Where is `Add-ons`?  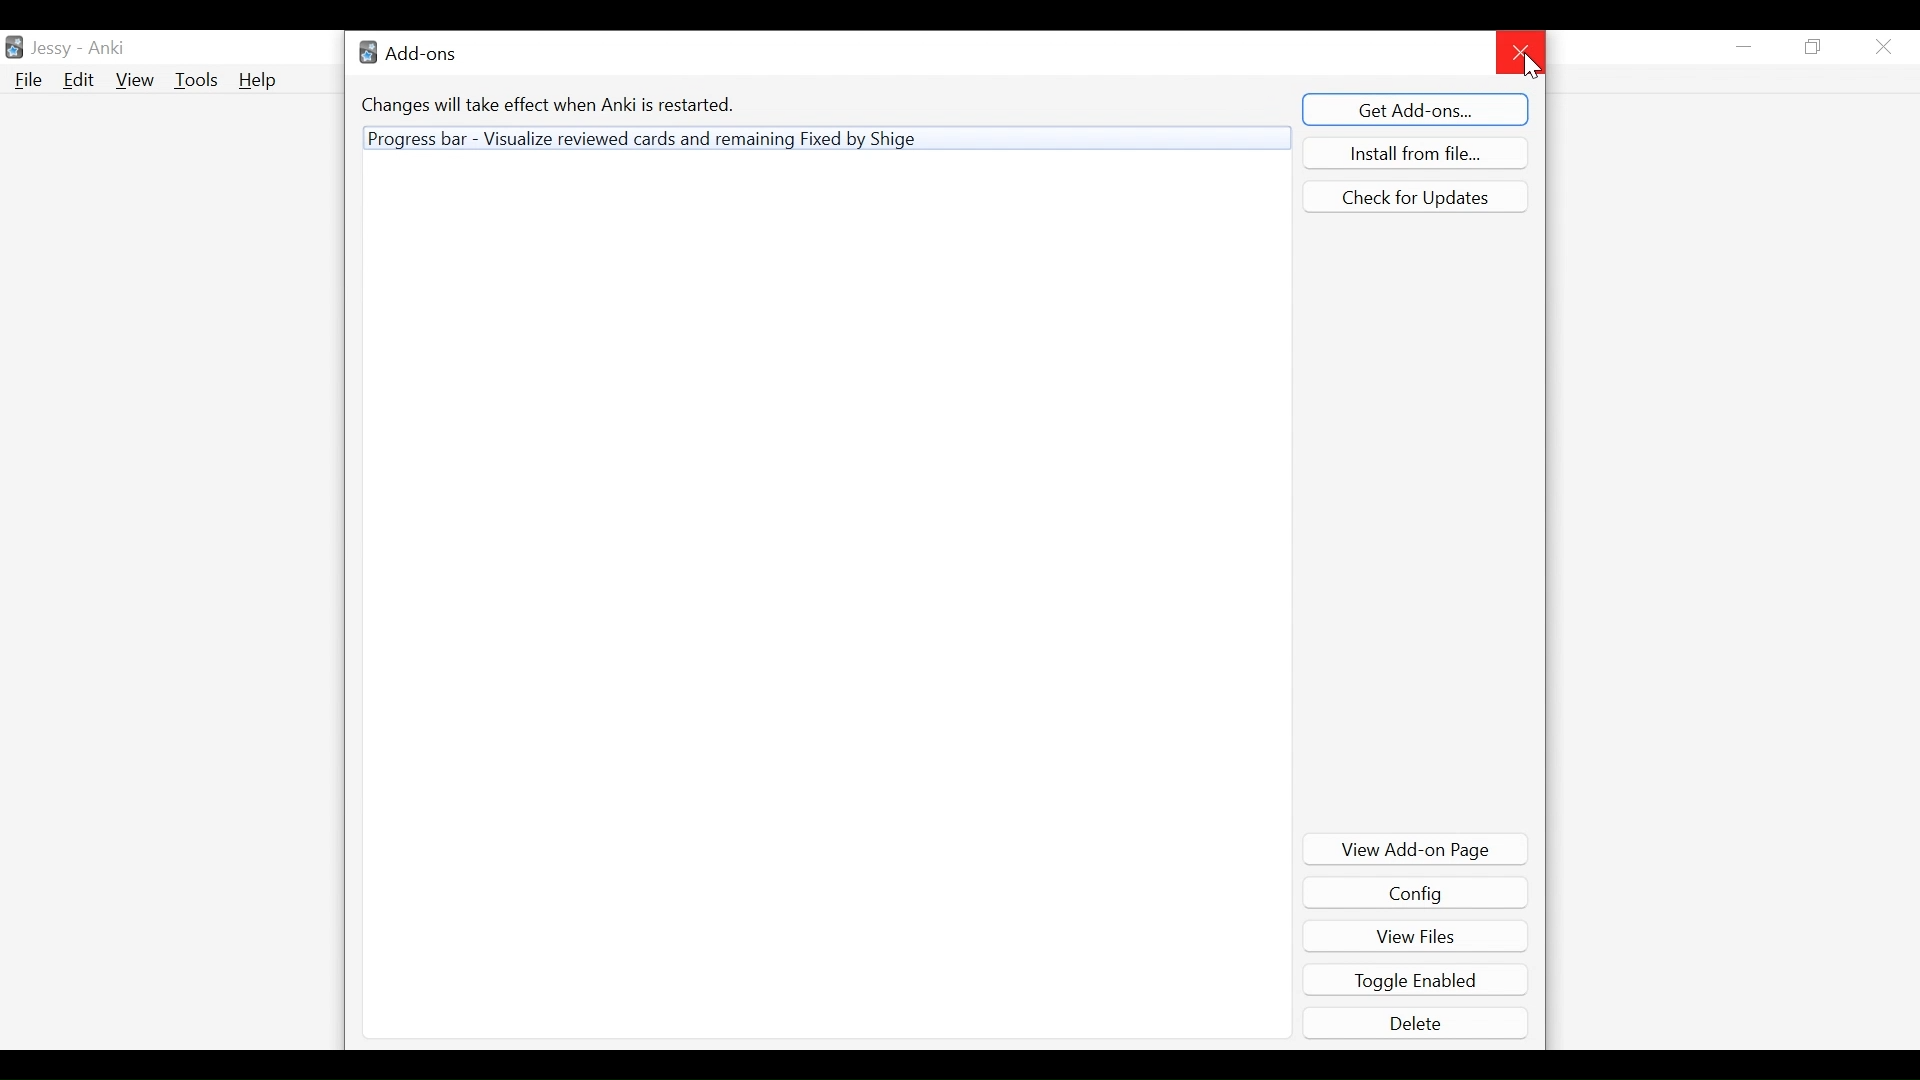
Add-ons is located at coordinates (413, 51).